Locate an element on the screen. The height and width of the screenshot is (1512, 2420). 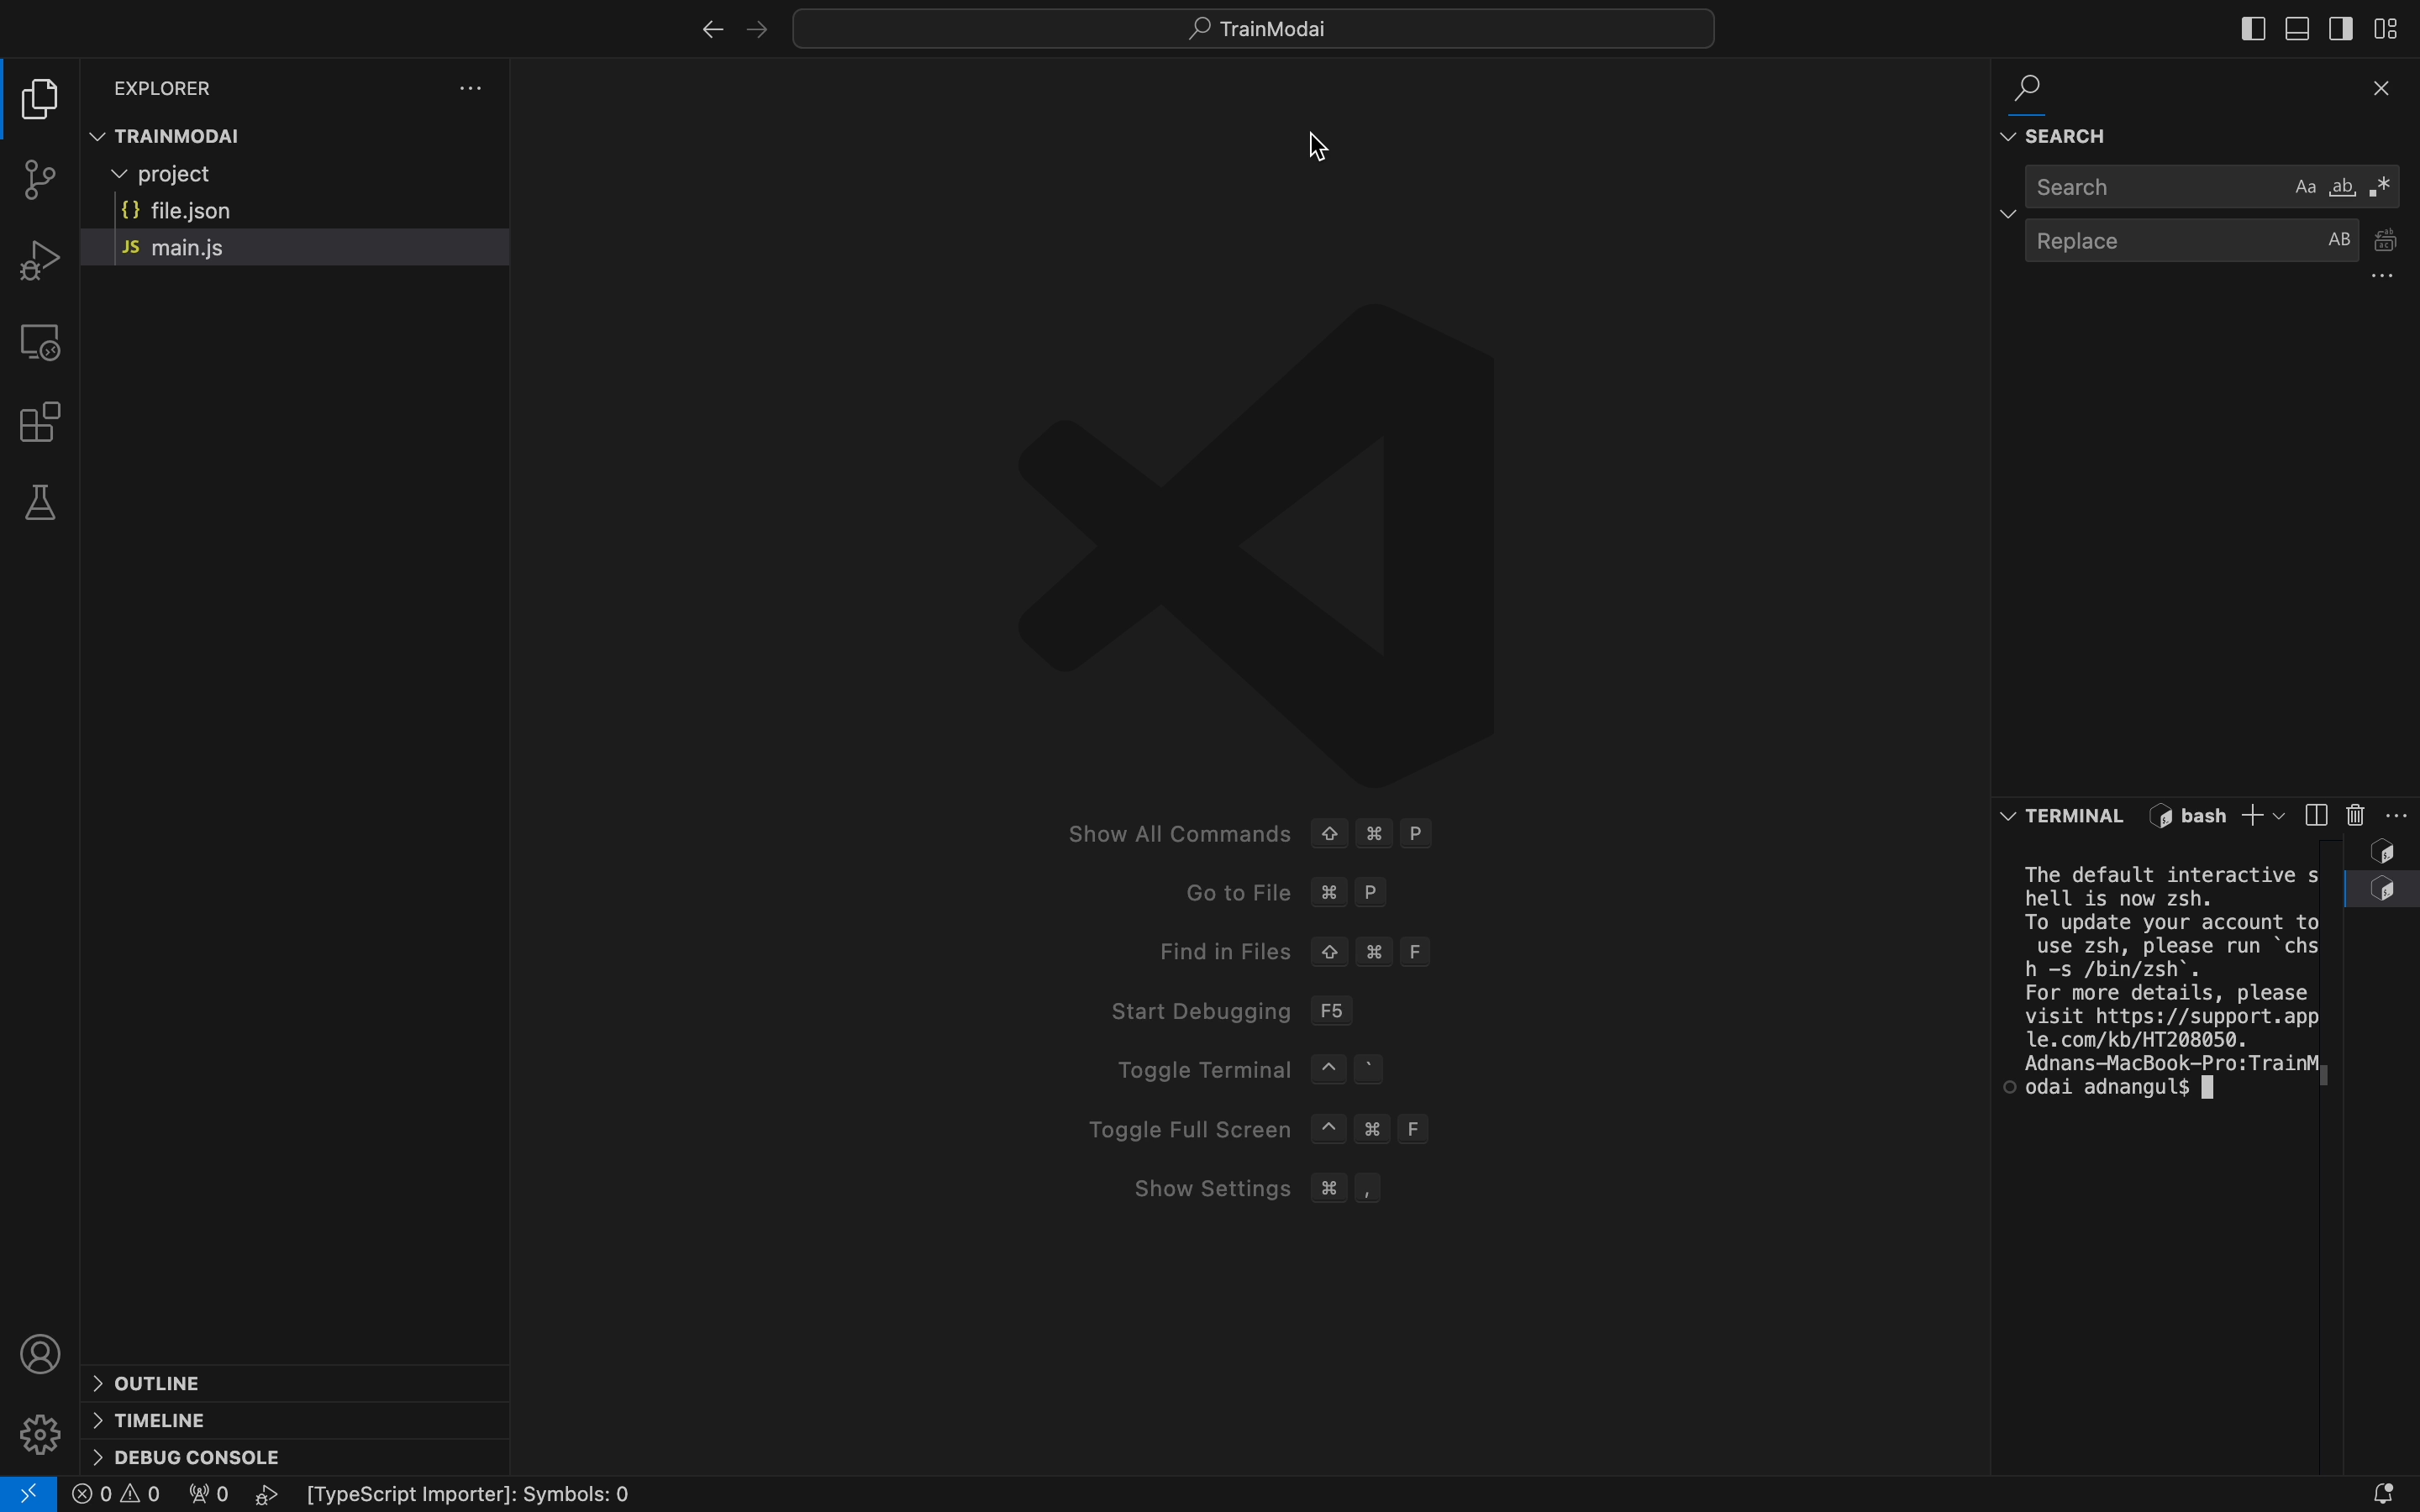
Flg is located at coordinates (206, 1497).